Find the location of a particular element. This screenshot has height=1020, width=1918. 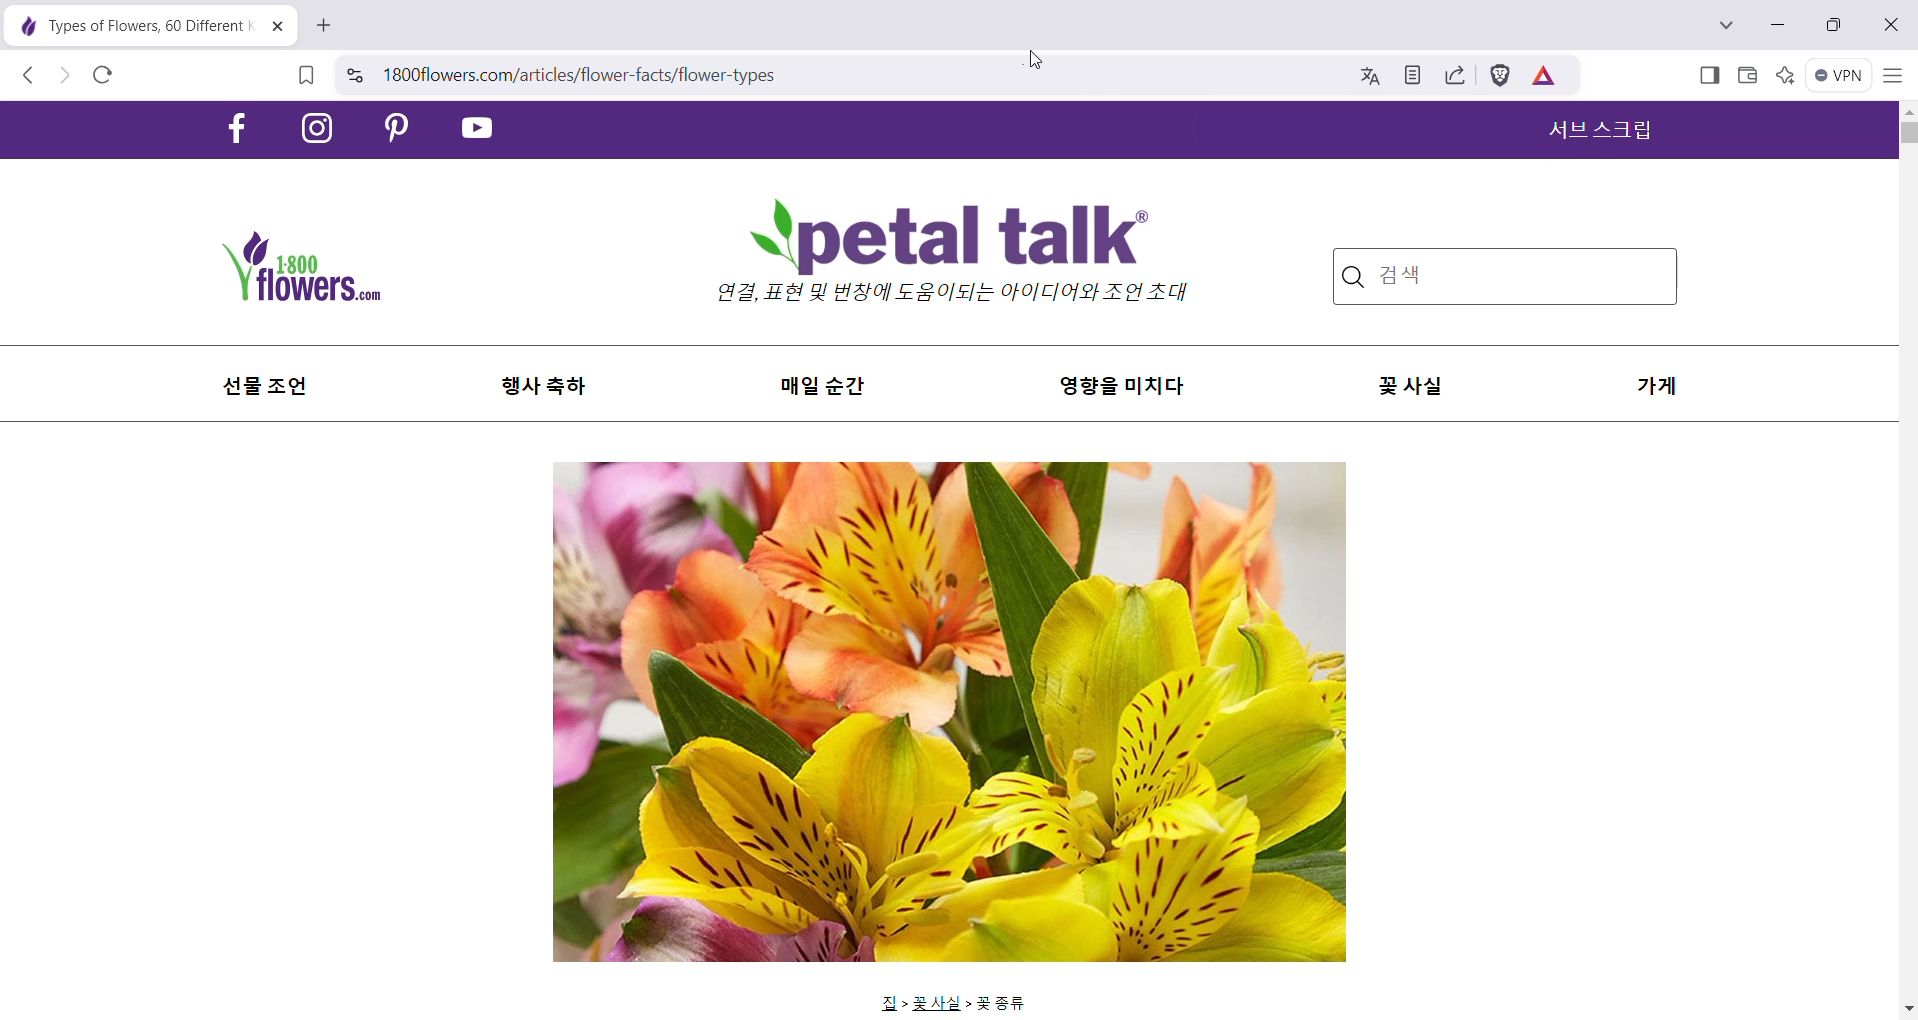

Share this page is located at coordinates (1451, 76).